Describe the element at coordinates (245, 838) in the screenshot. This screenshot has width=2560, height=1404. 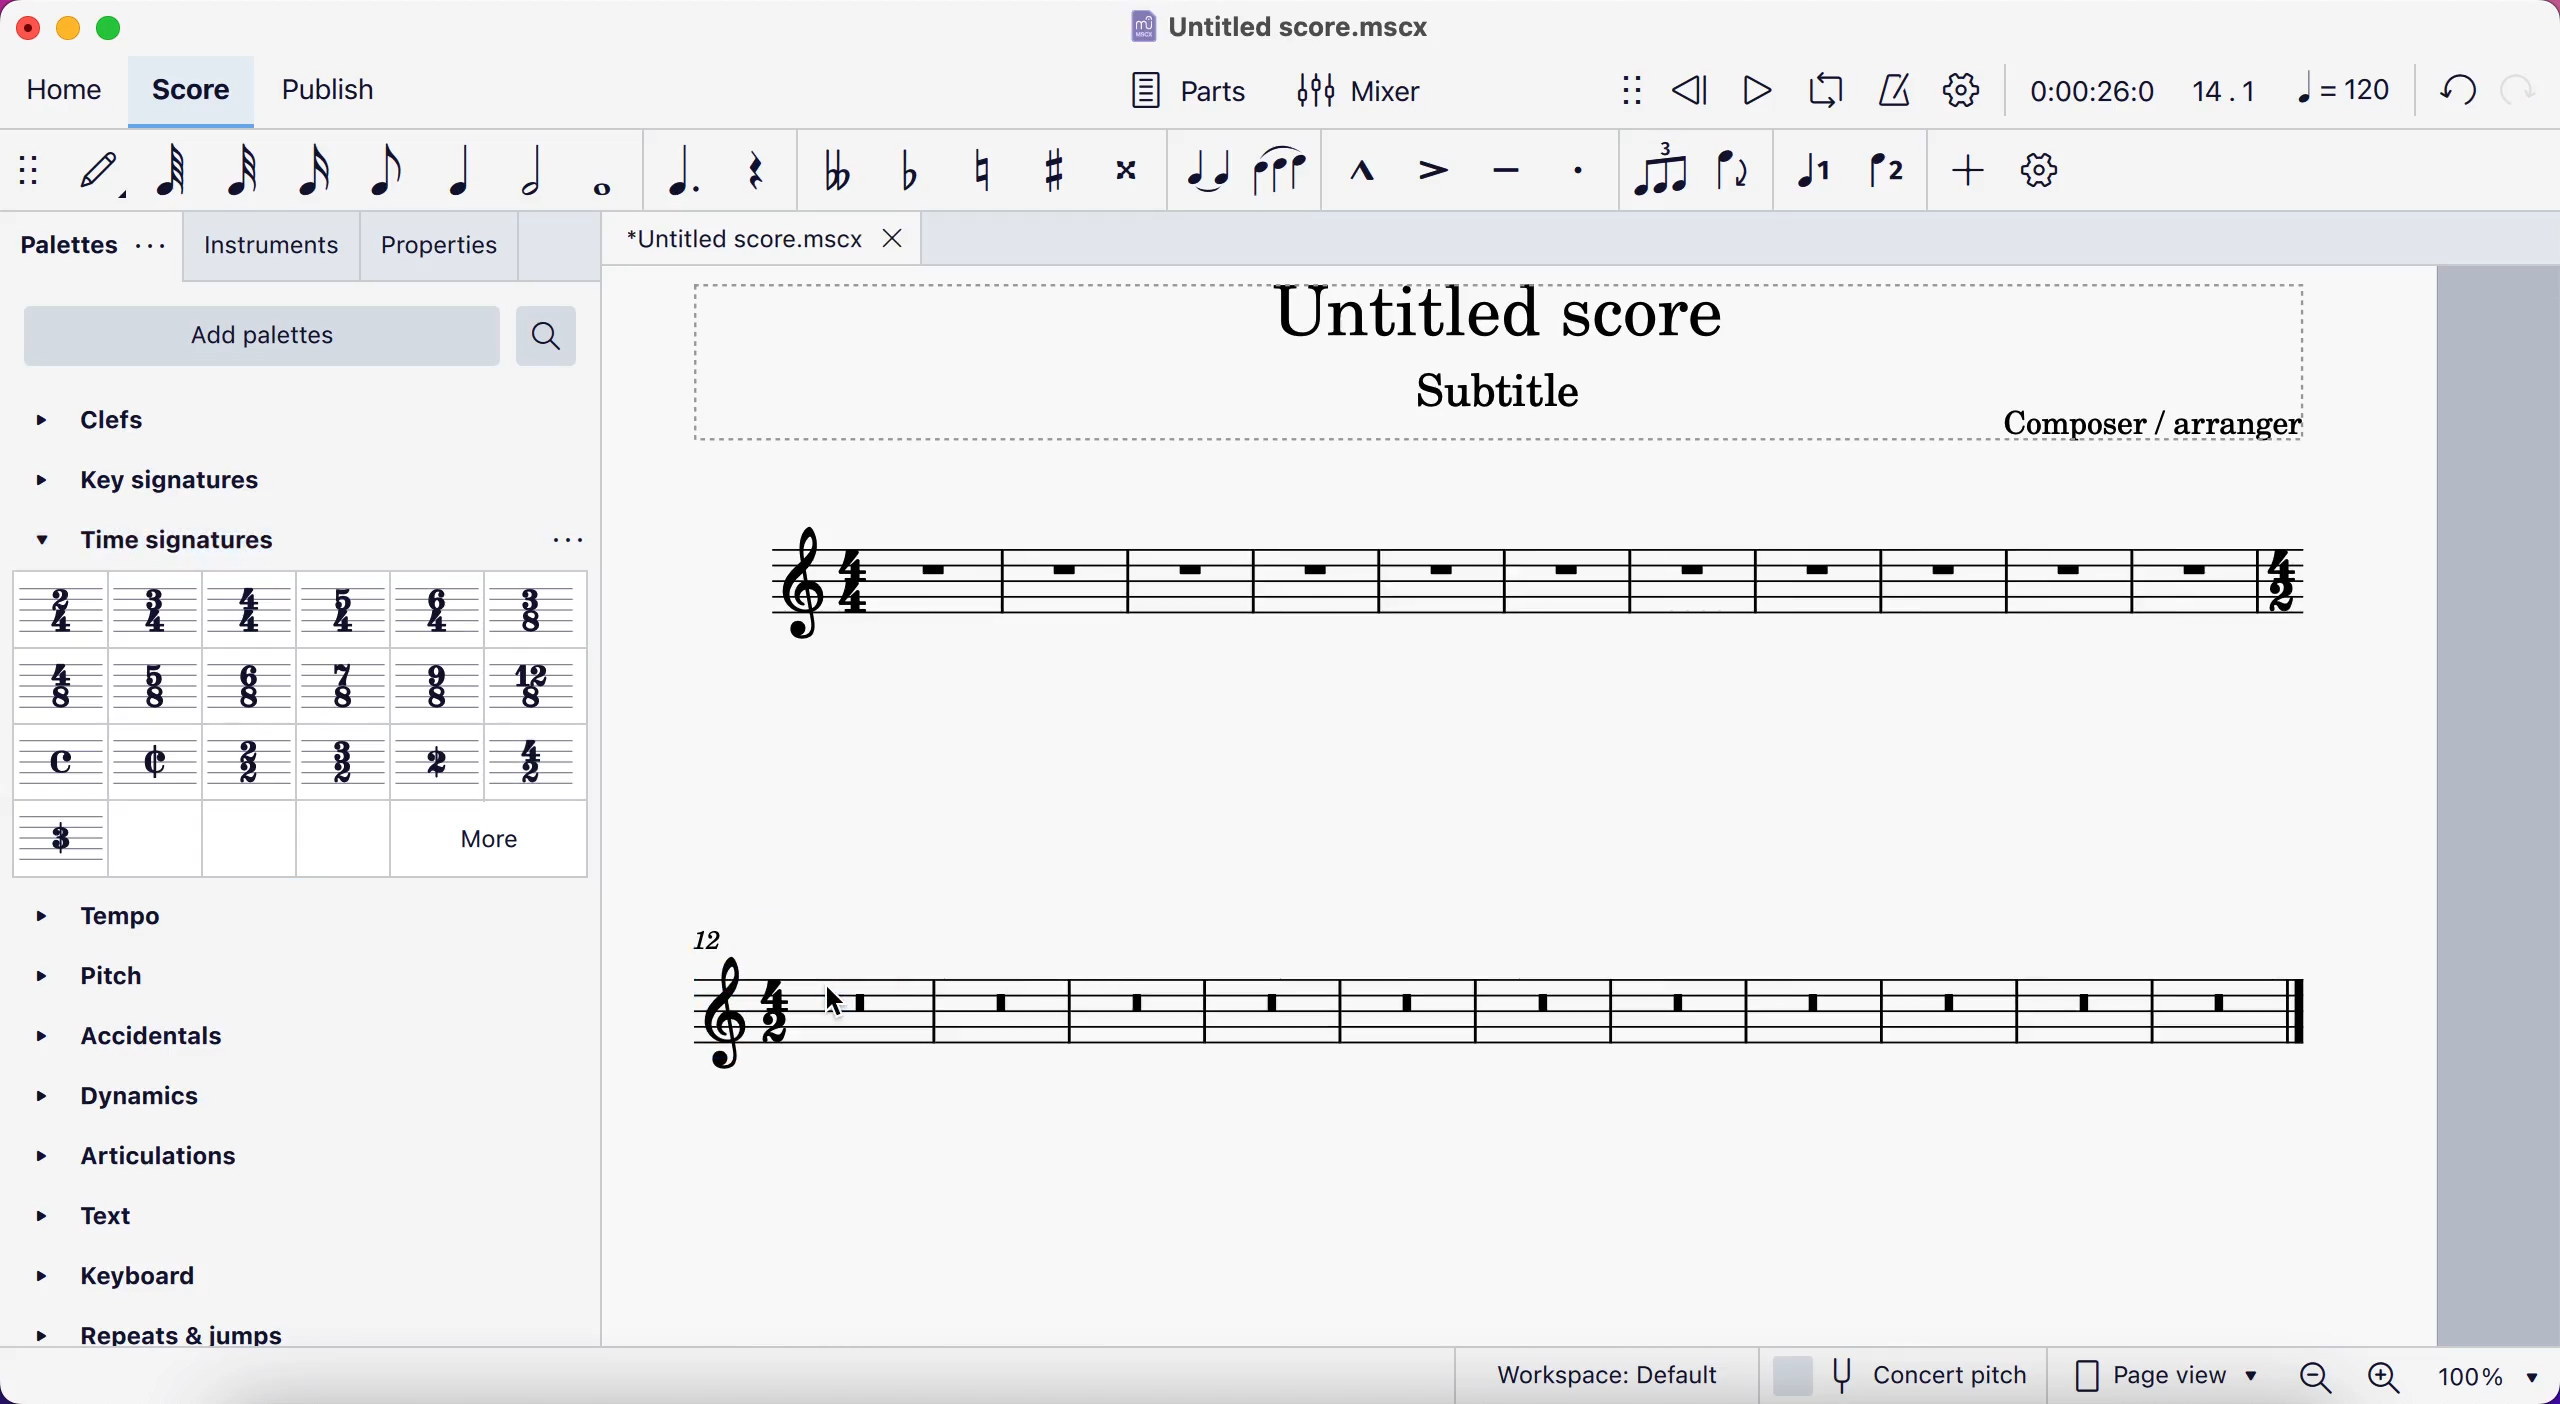
I see `` at that location.